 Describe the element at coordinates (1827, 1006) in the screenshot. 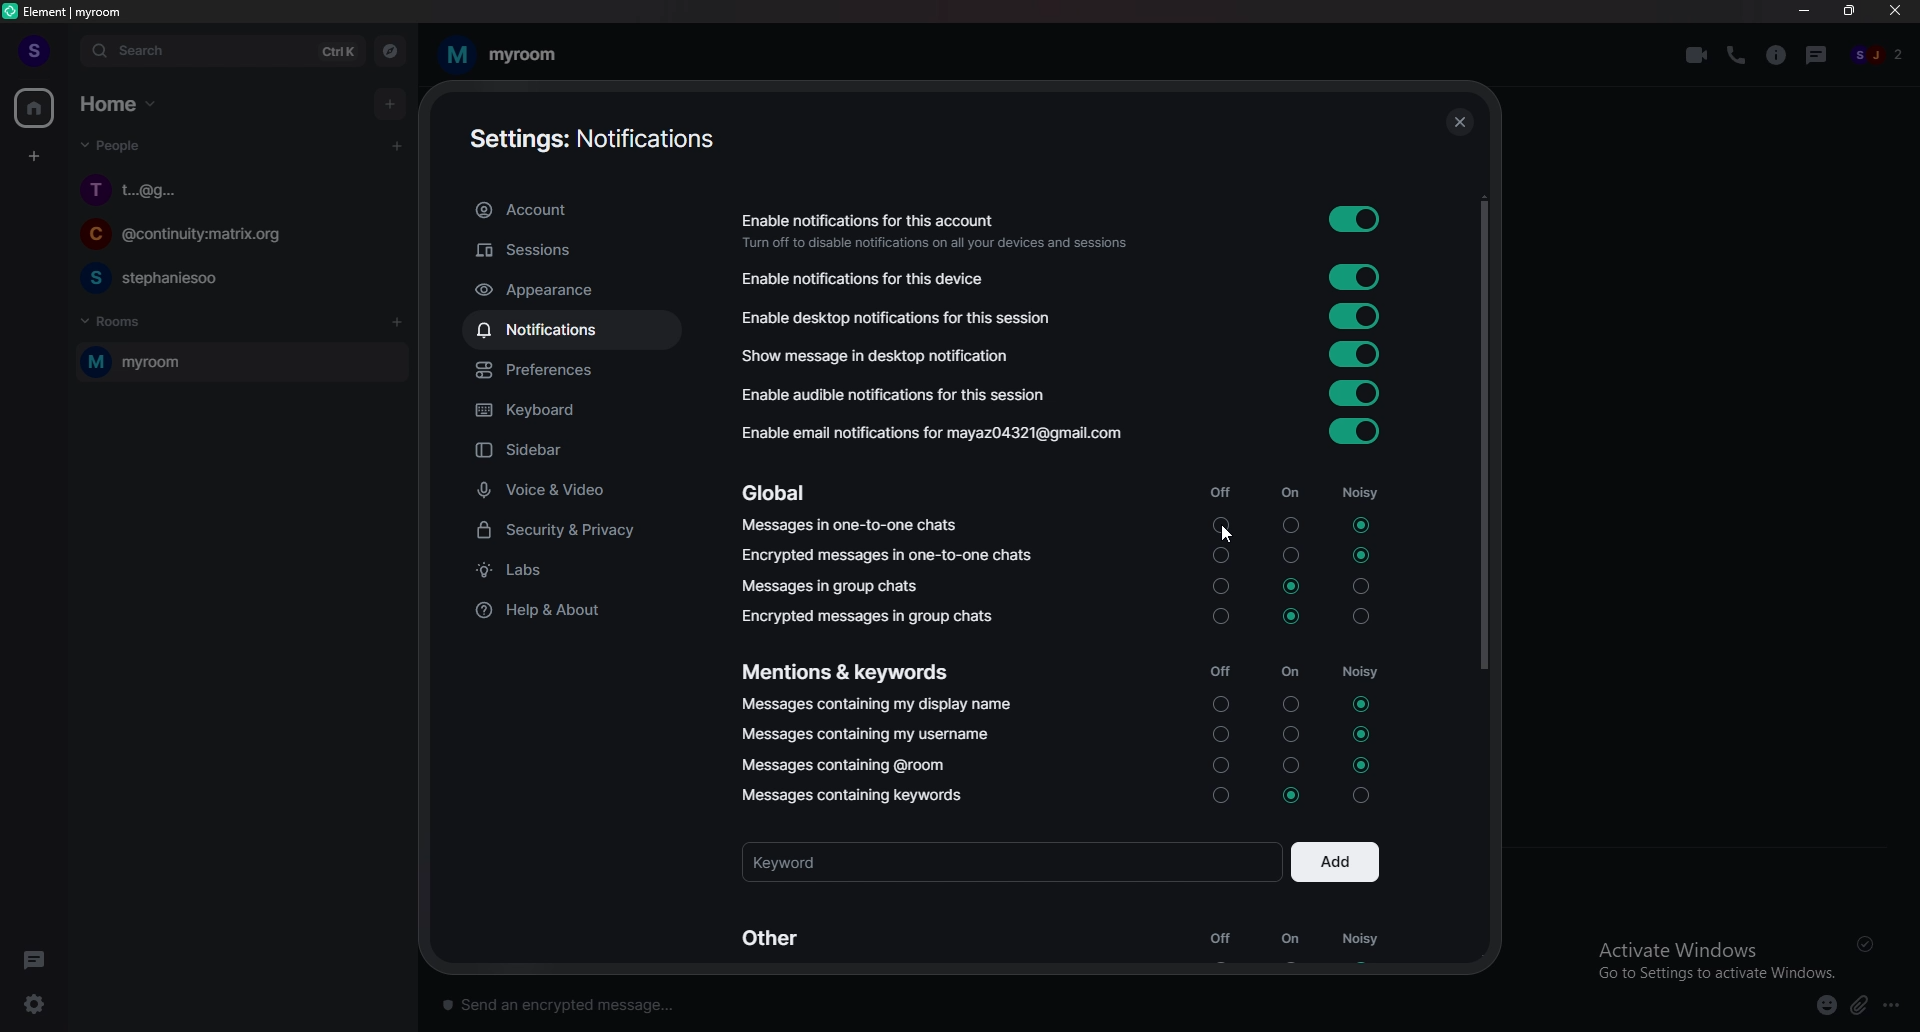

I see `emoji` at that location.